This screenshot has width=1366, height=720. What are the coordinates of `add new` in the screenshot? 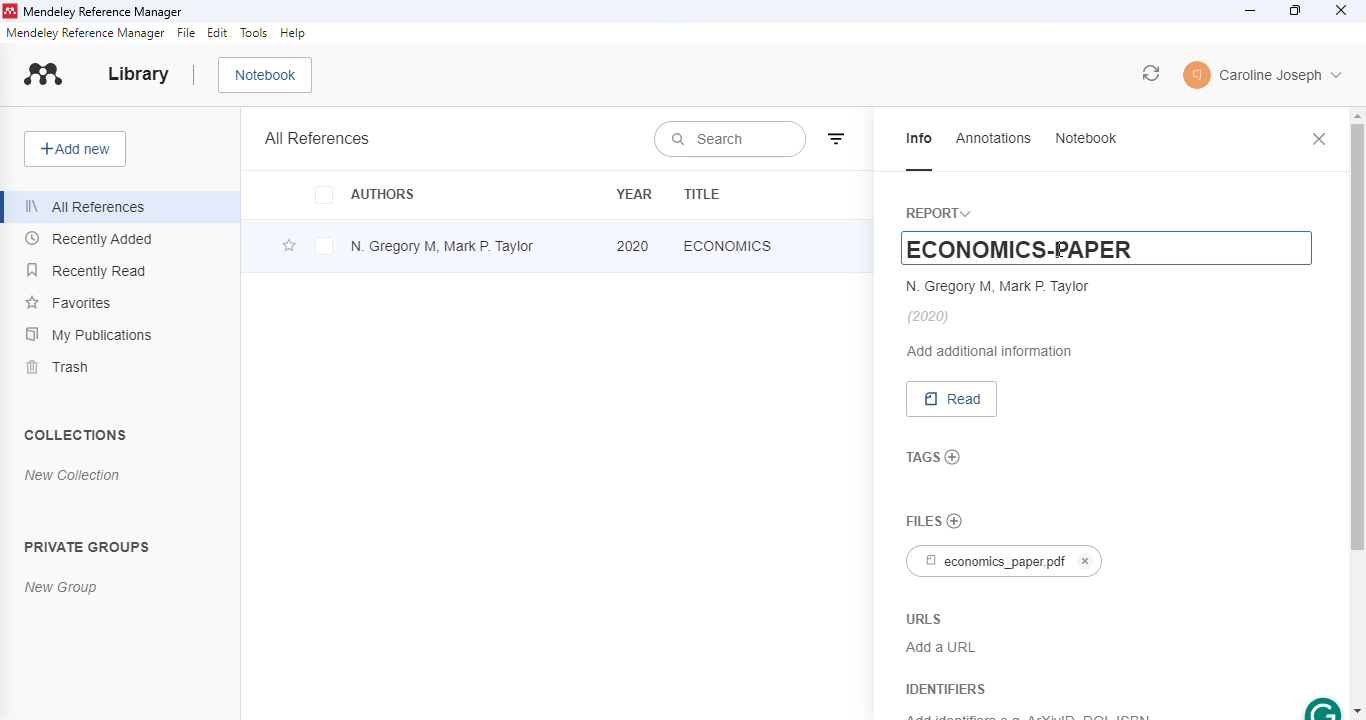 It's located at (74, 148).